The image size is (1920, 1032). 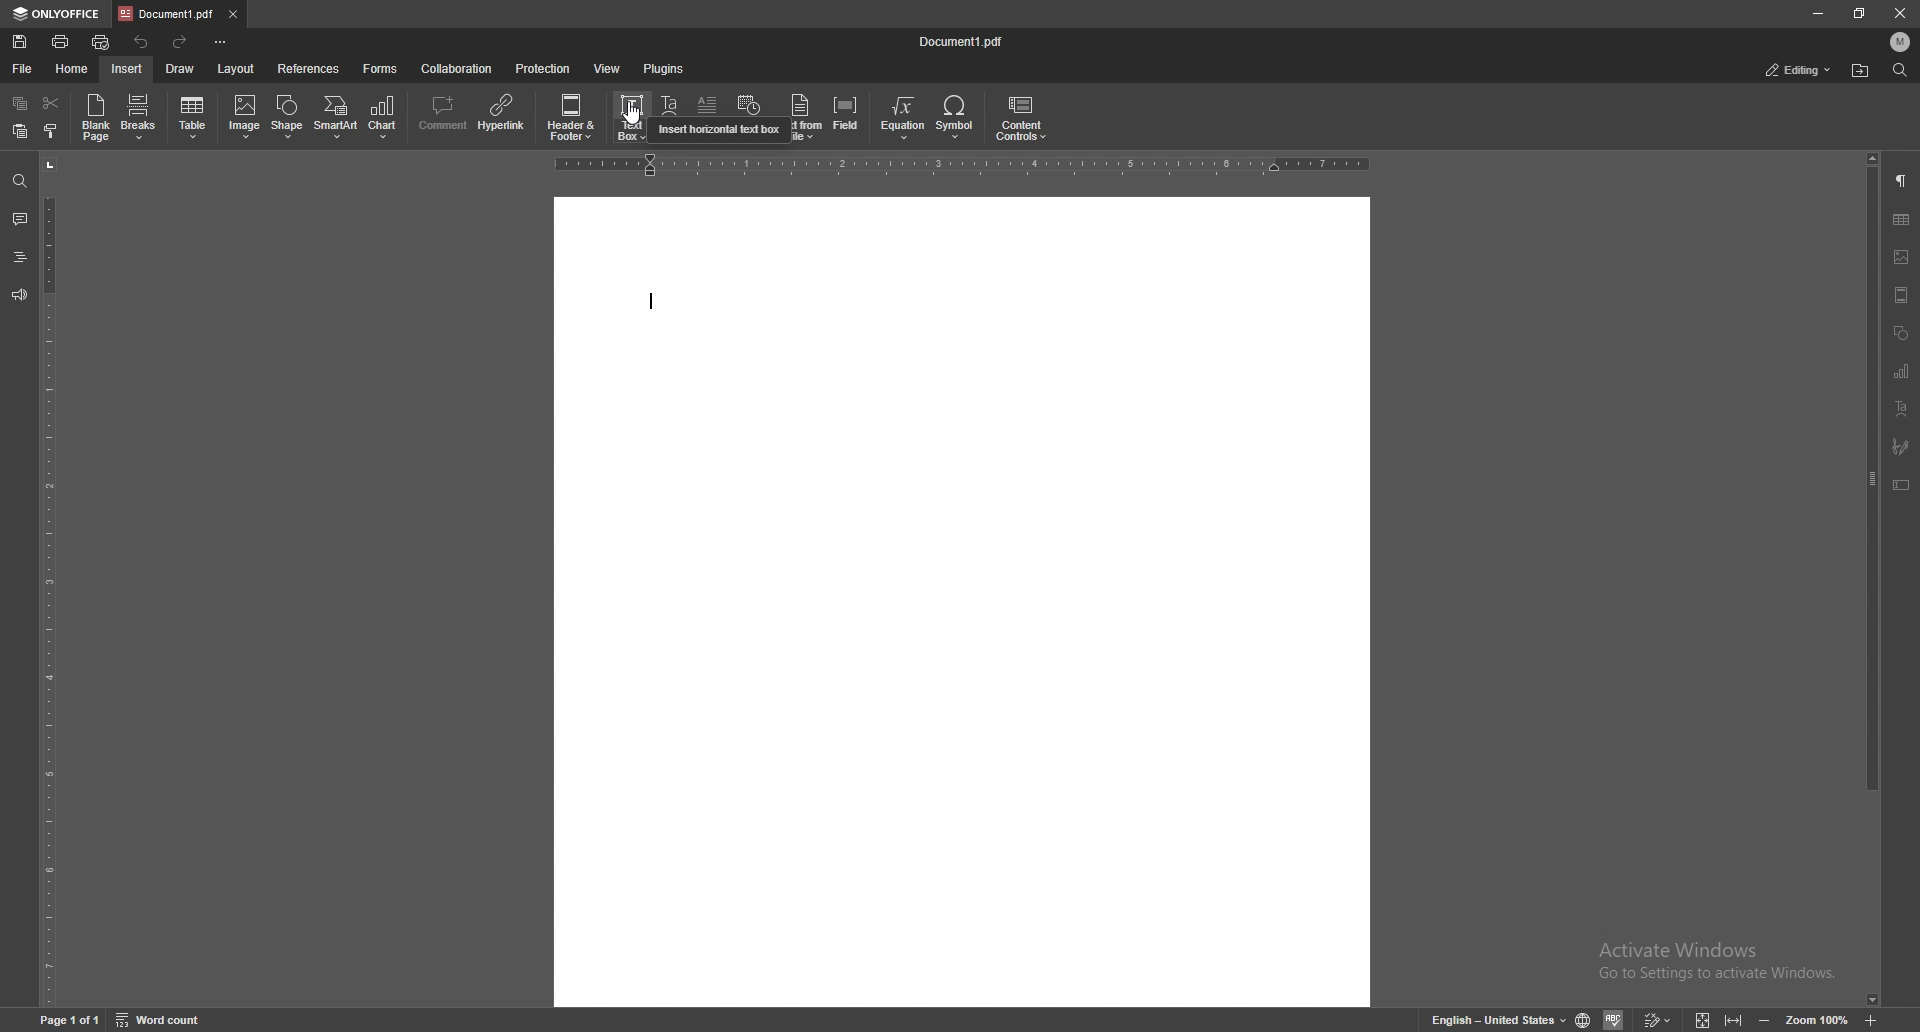 I want to click on scroll bar, so click(x=1870, y=580).